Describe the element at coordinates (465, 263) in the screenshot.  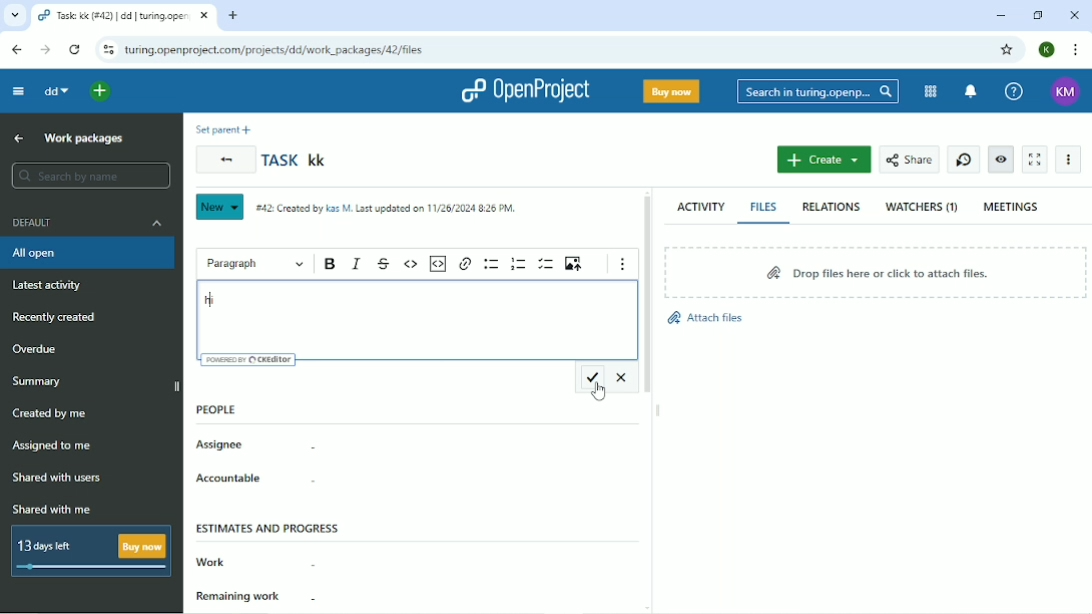
I see `Link` at that location.